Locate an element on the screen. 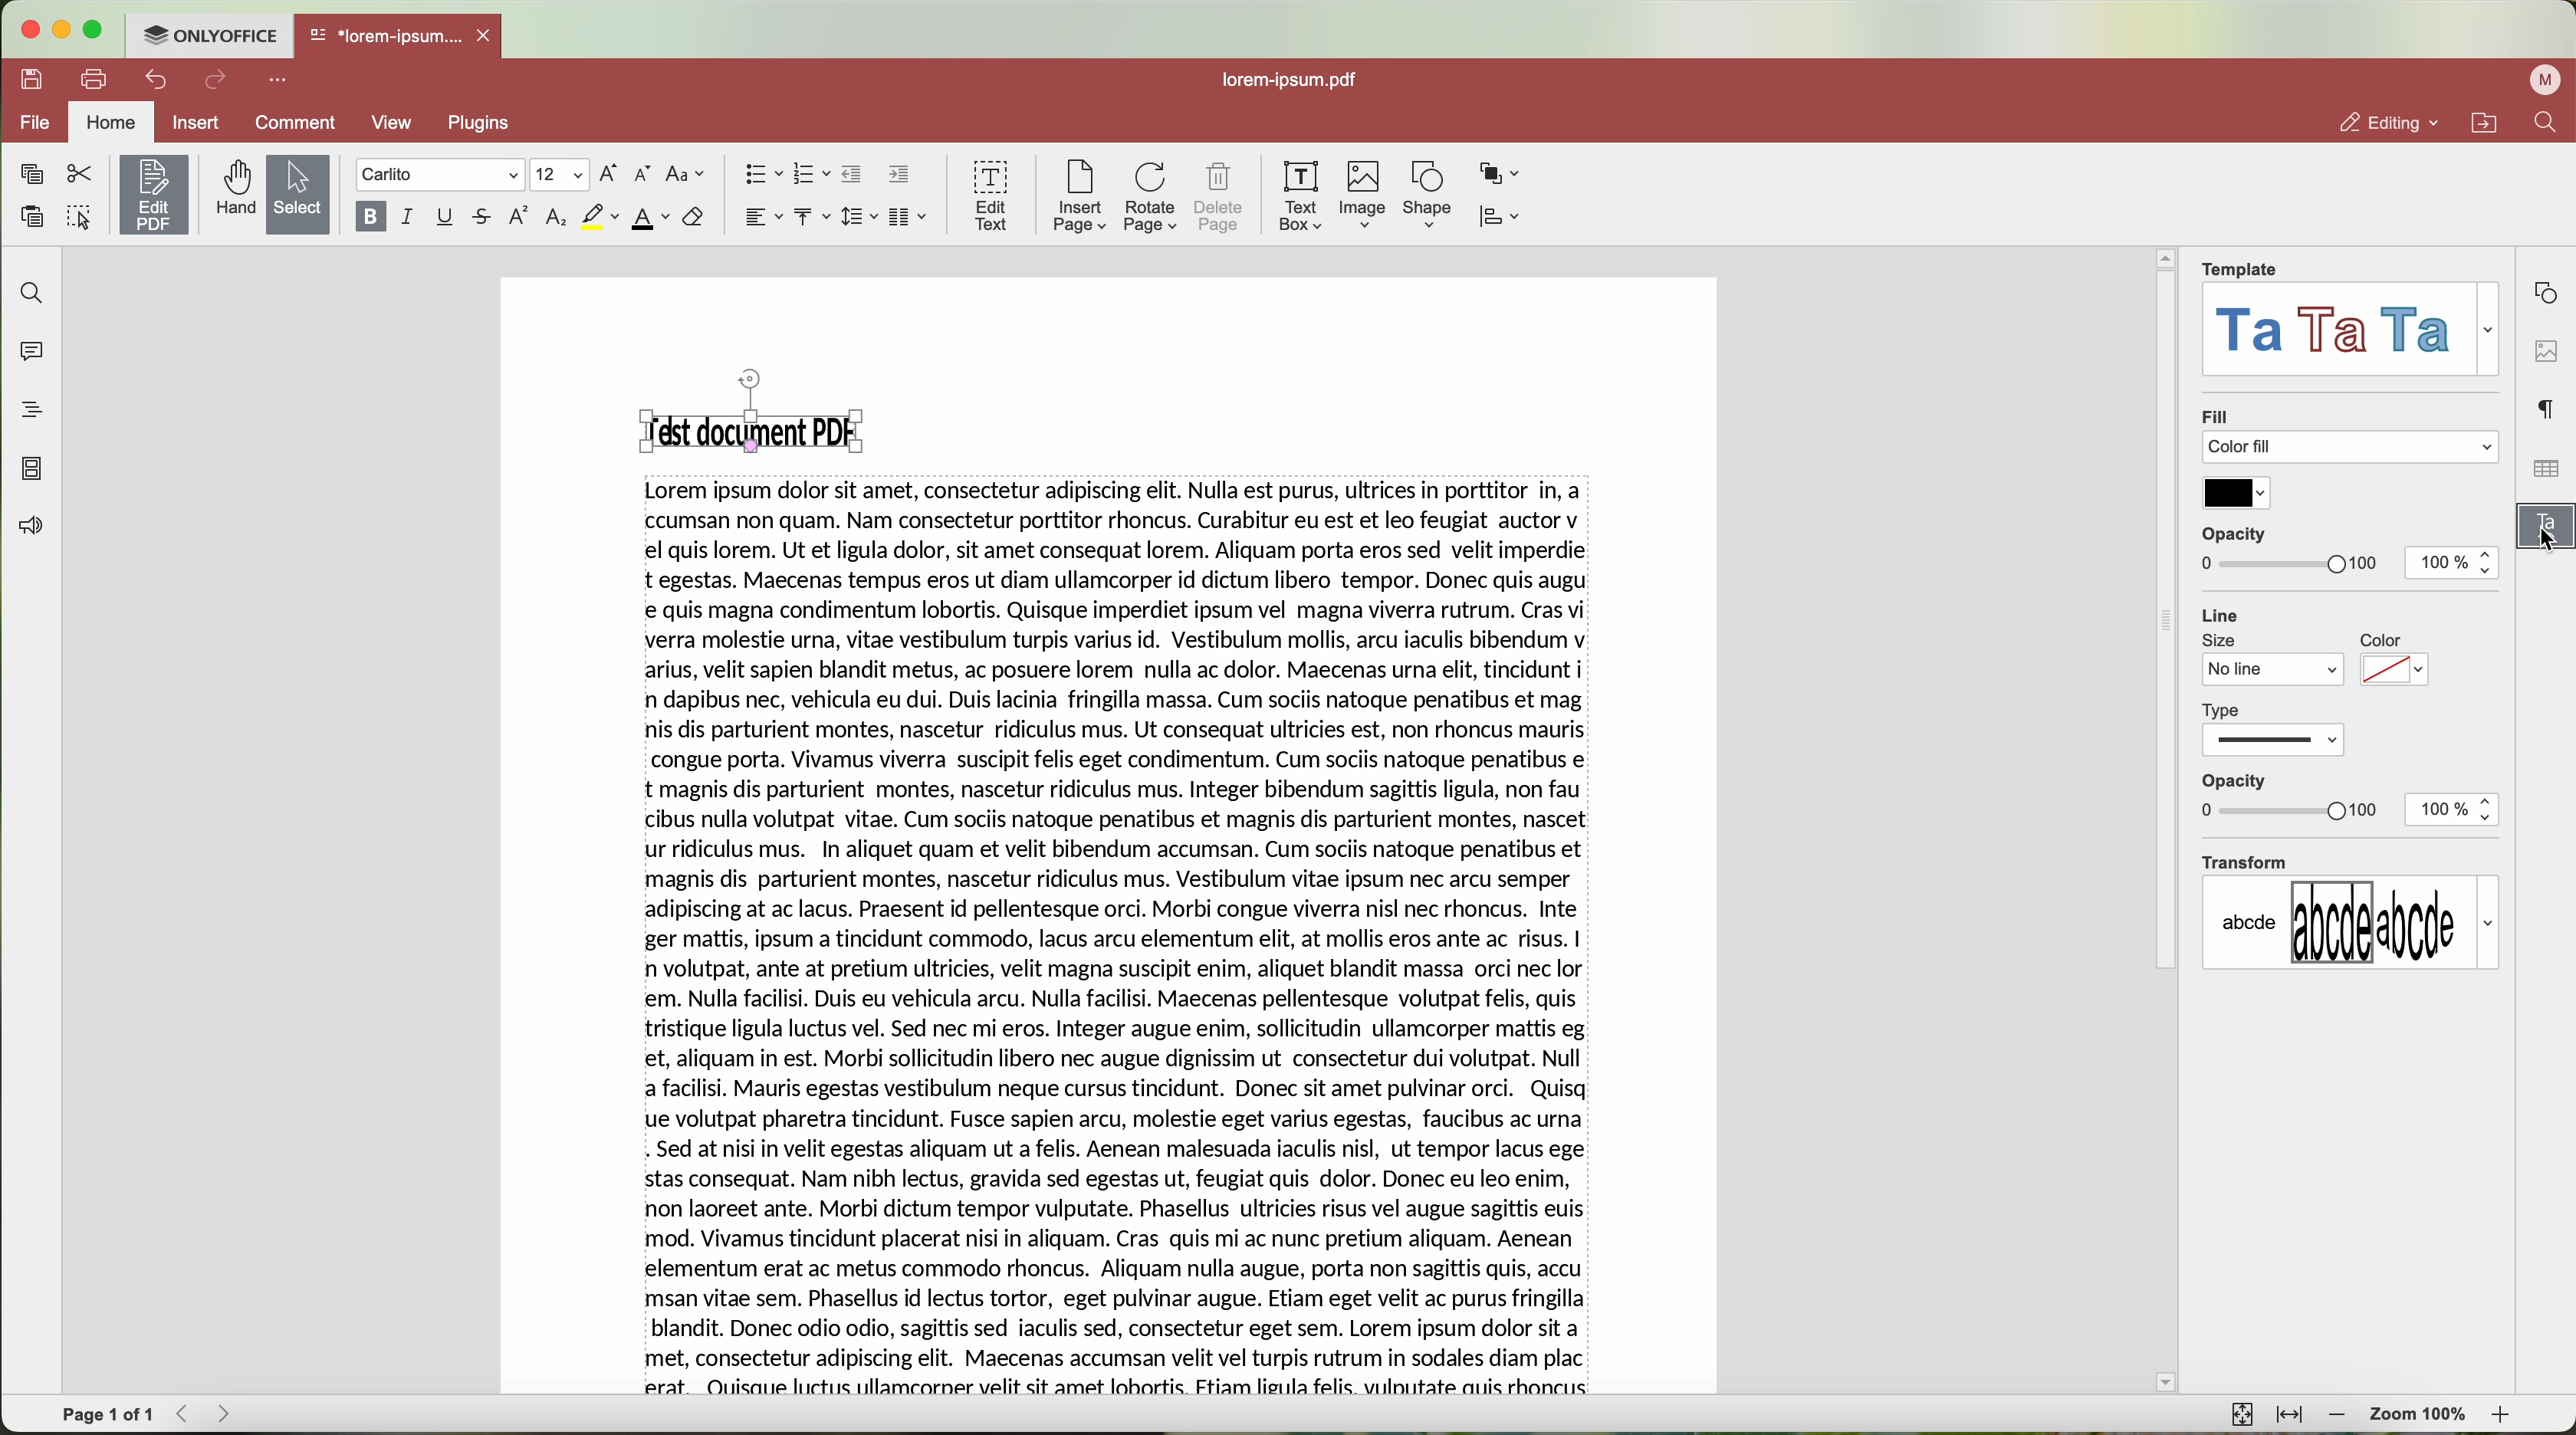 This screenshot has height=1435, width=2576. 100% is located at coordinates (2455, 563).